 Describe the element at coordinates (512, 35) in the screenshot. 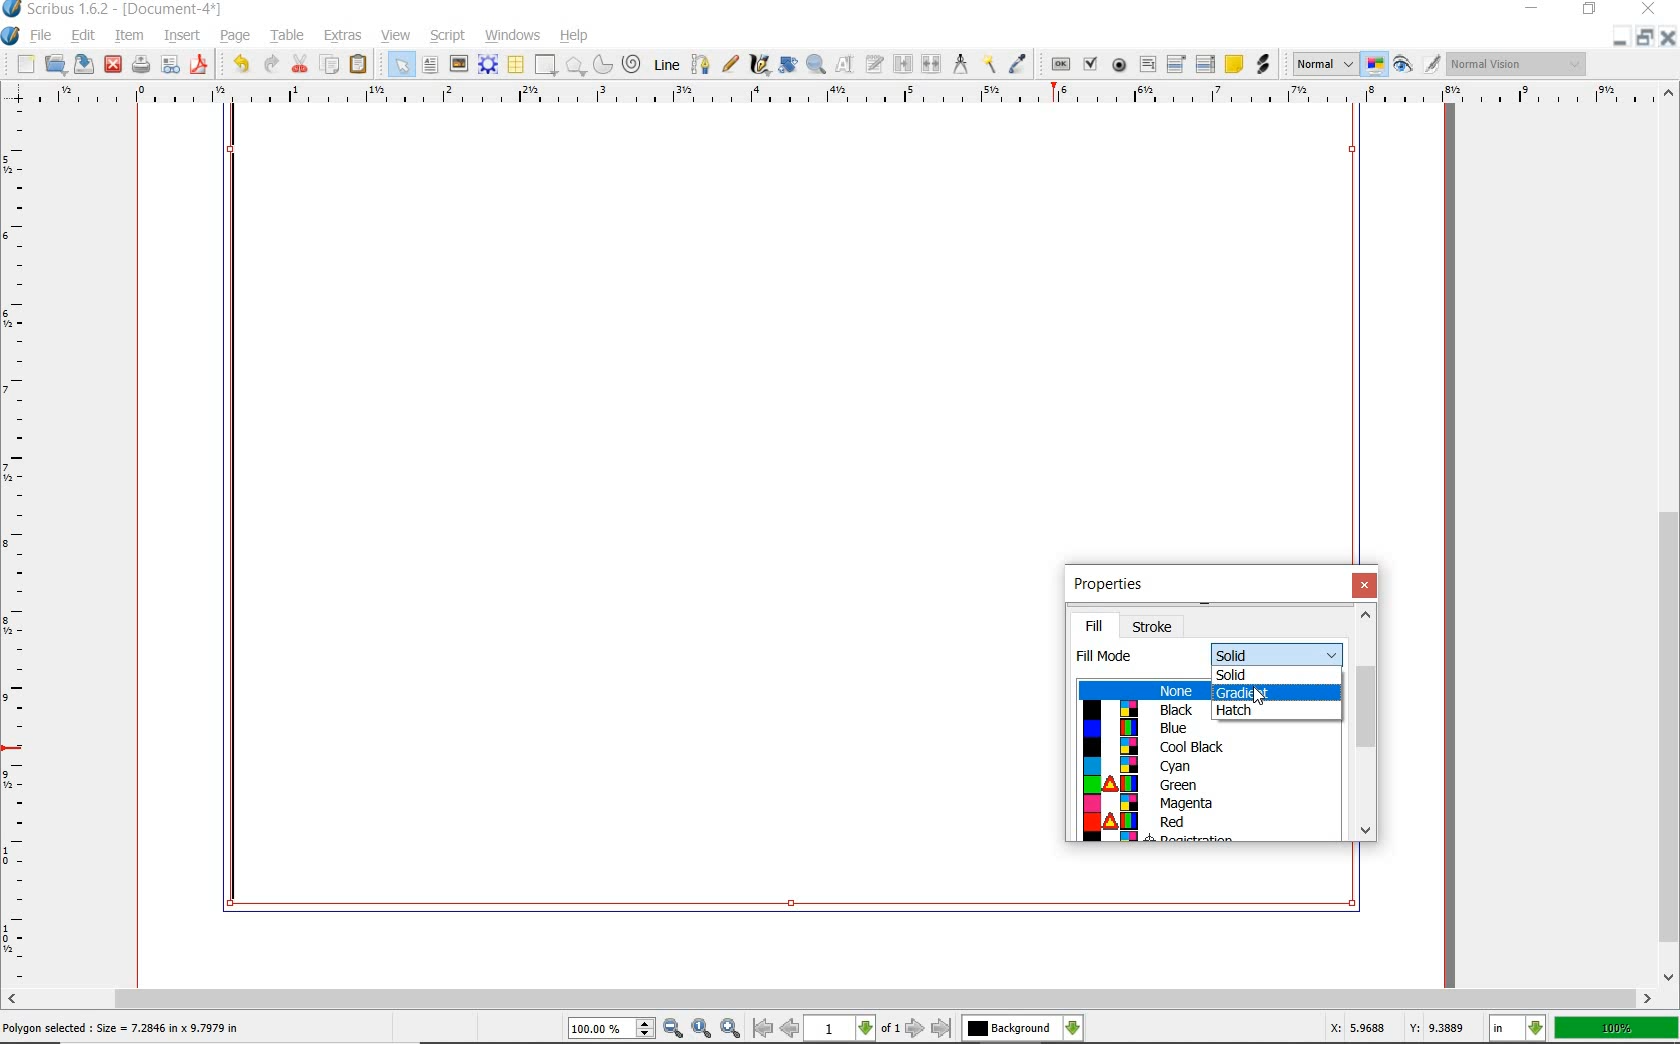

I see `windows` at that location.